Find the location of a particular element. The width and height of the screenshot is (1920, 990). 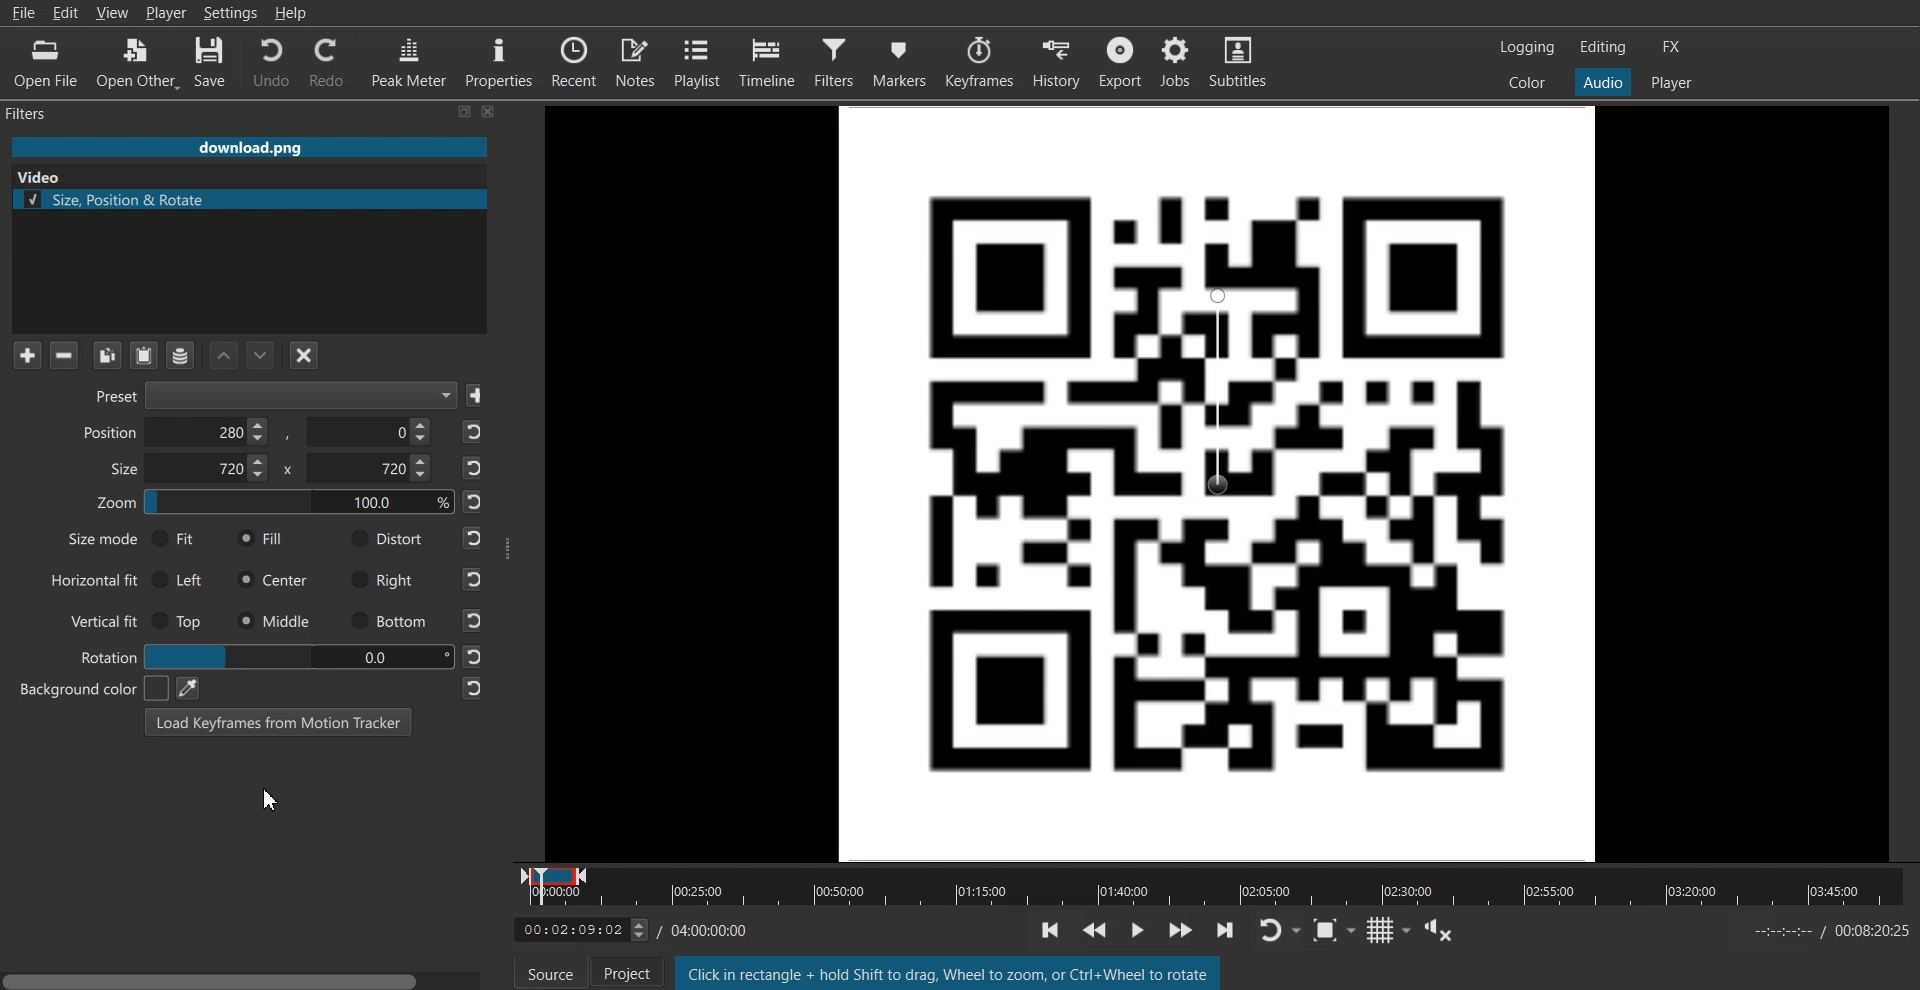

Redo is located at coordinates (327, 64).